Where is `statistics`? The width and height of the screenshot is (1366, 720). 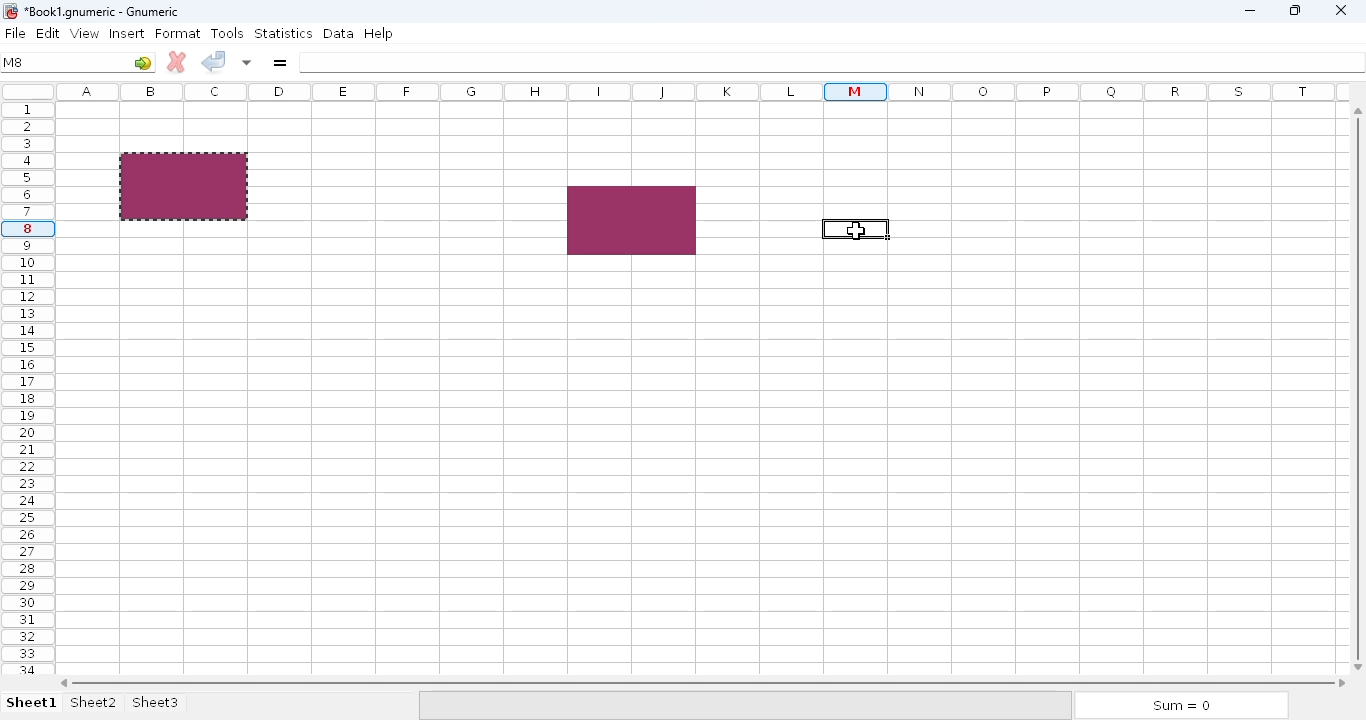 statistics is located at coordinates (283, 33).